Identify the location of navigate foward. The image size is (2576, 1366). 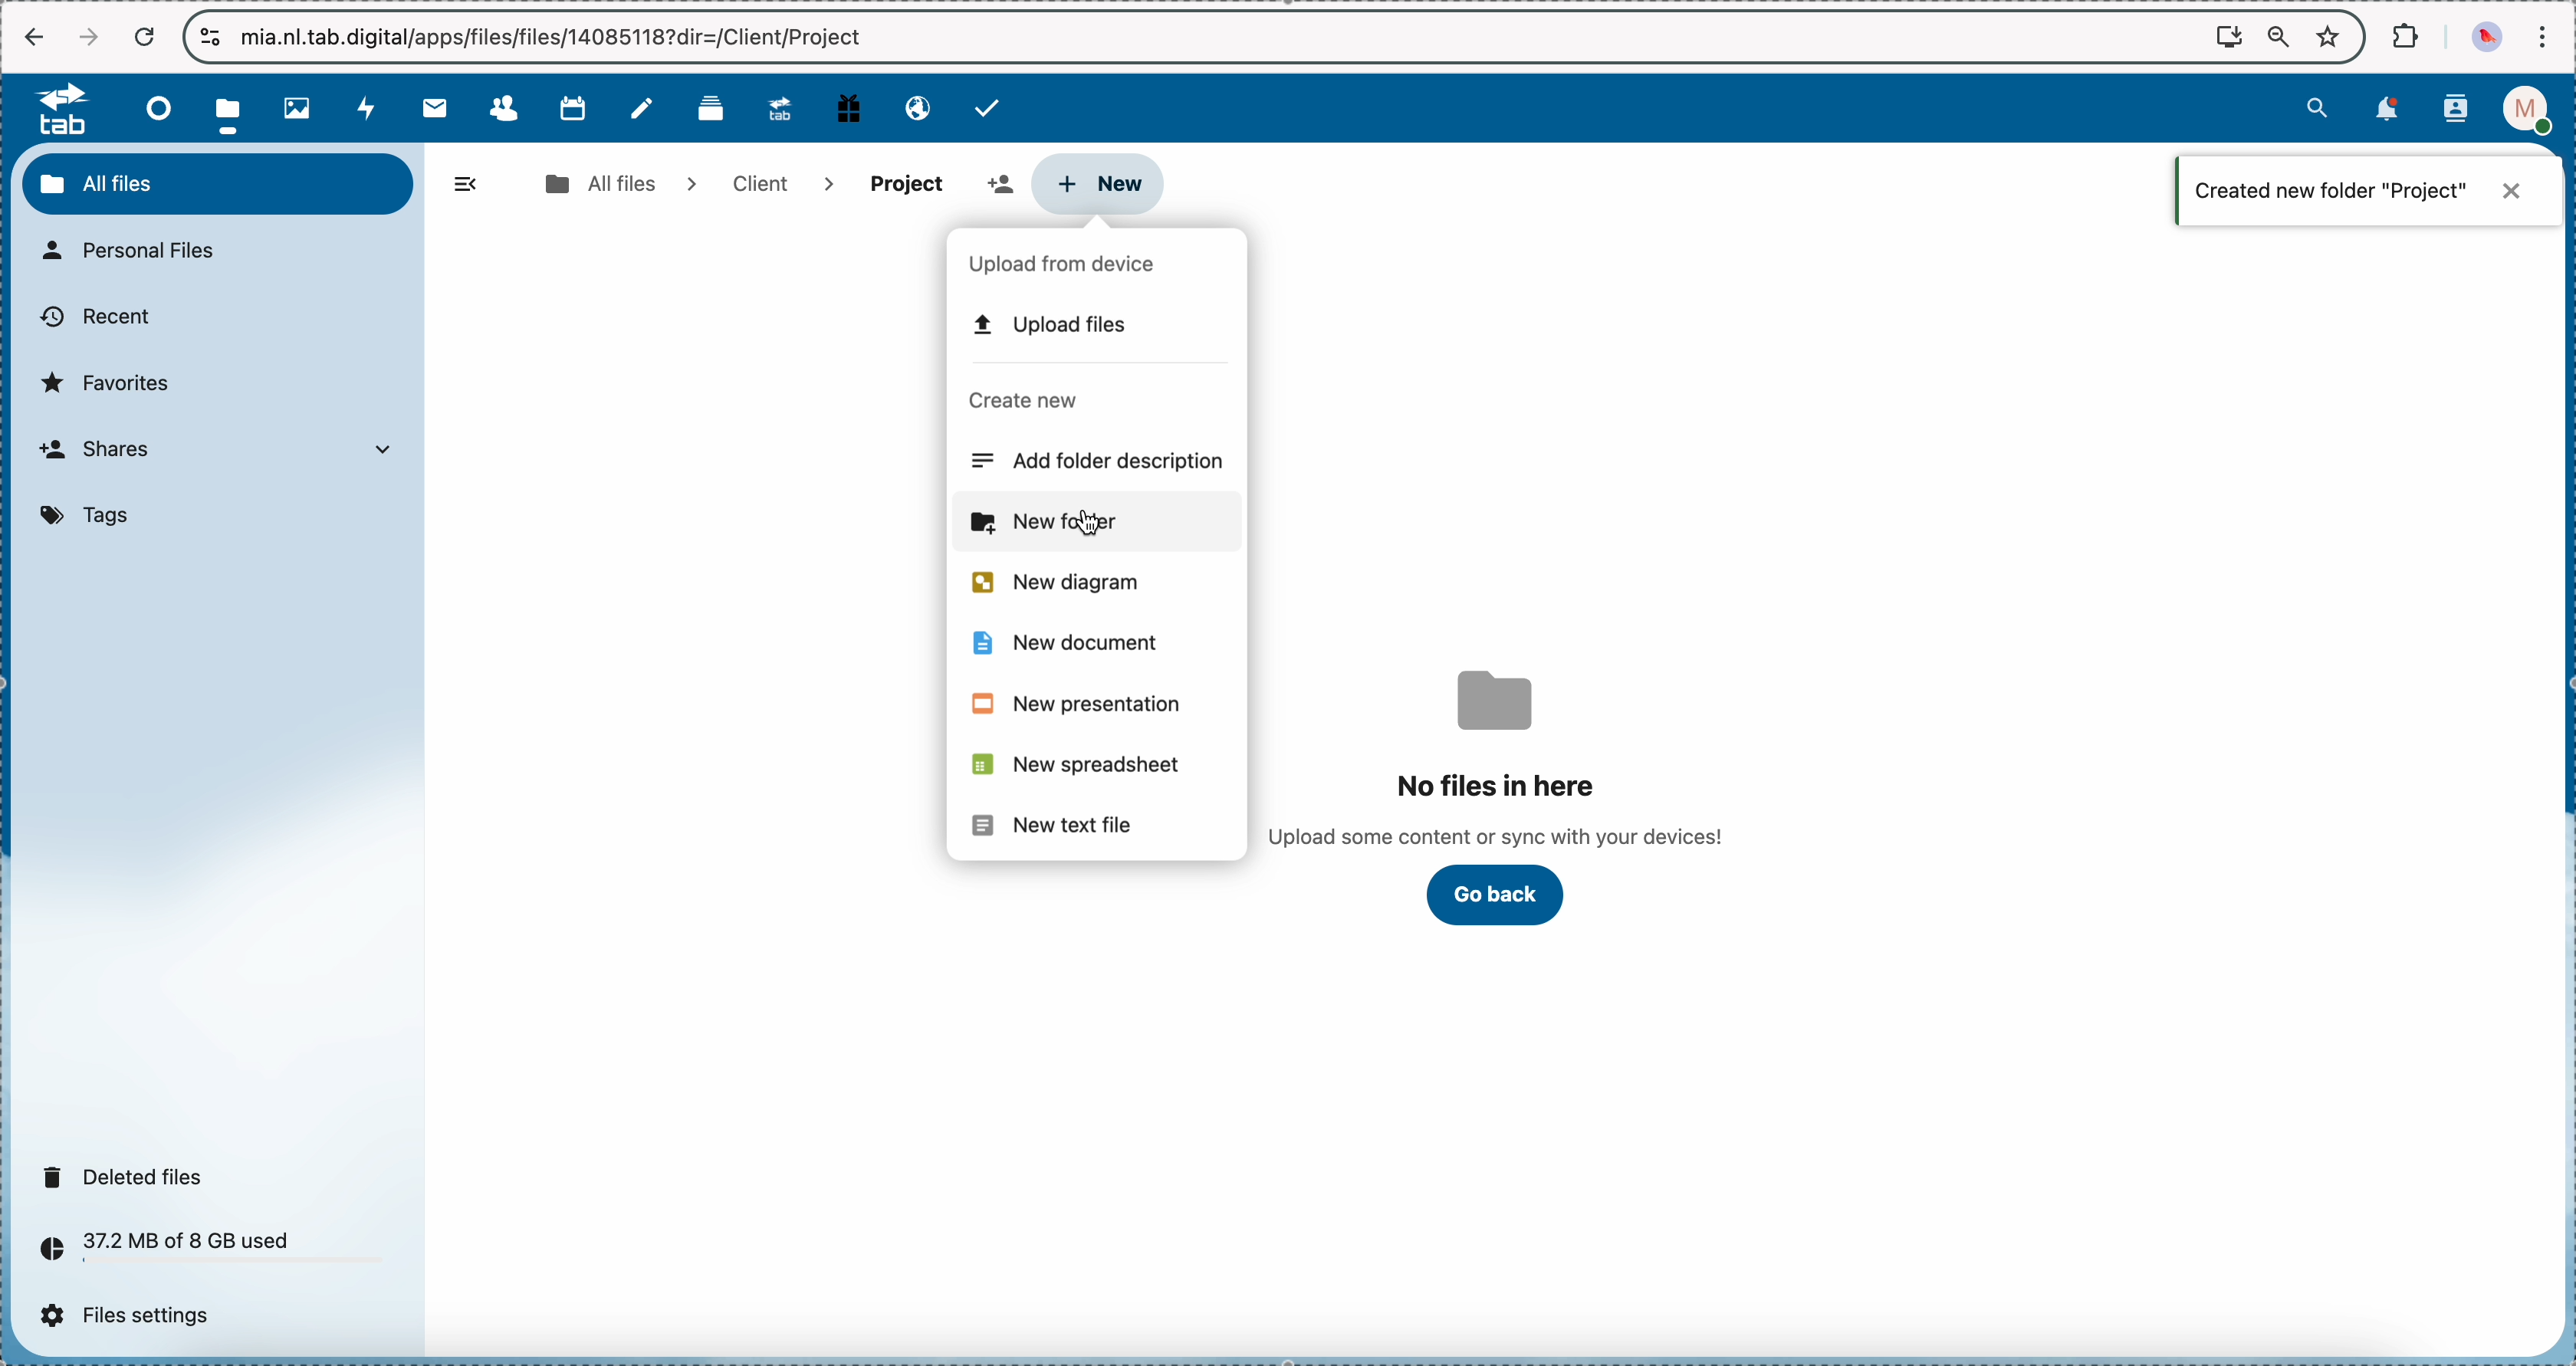
(88, 37).